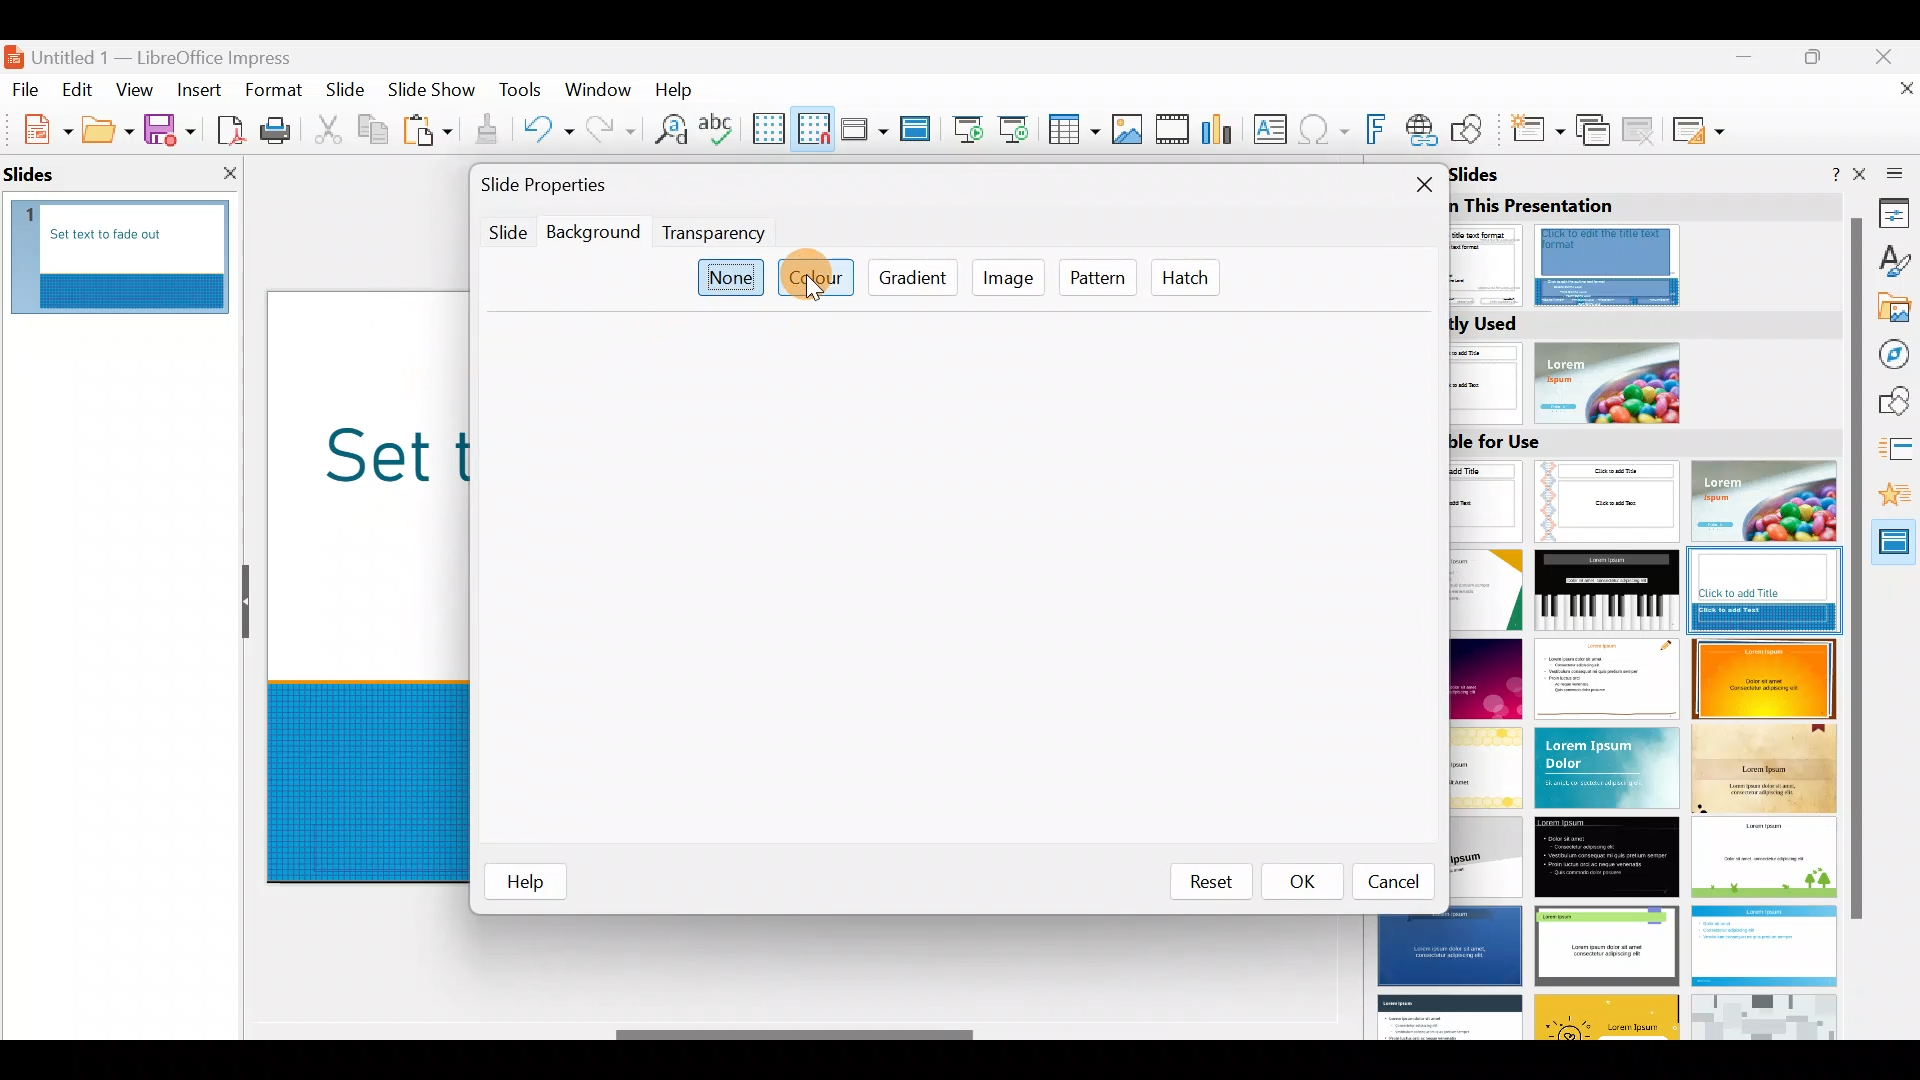 This screenshot has width=1920, height=1080. I want to click on Save, so click(169, 128).